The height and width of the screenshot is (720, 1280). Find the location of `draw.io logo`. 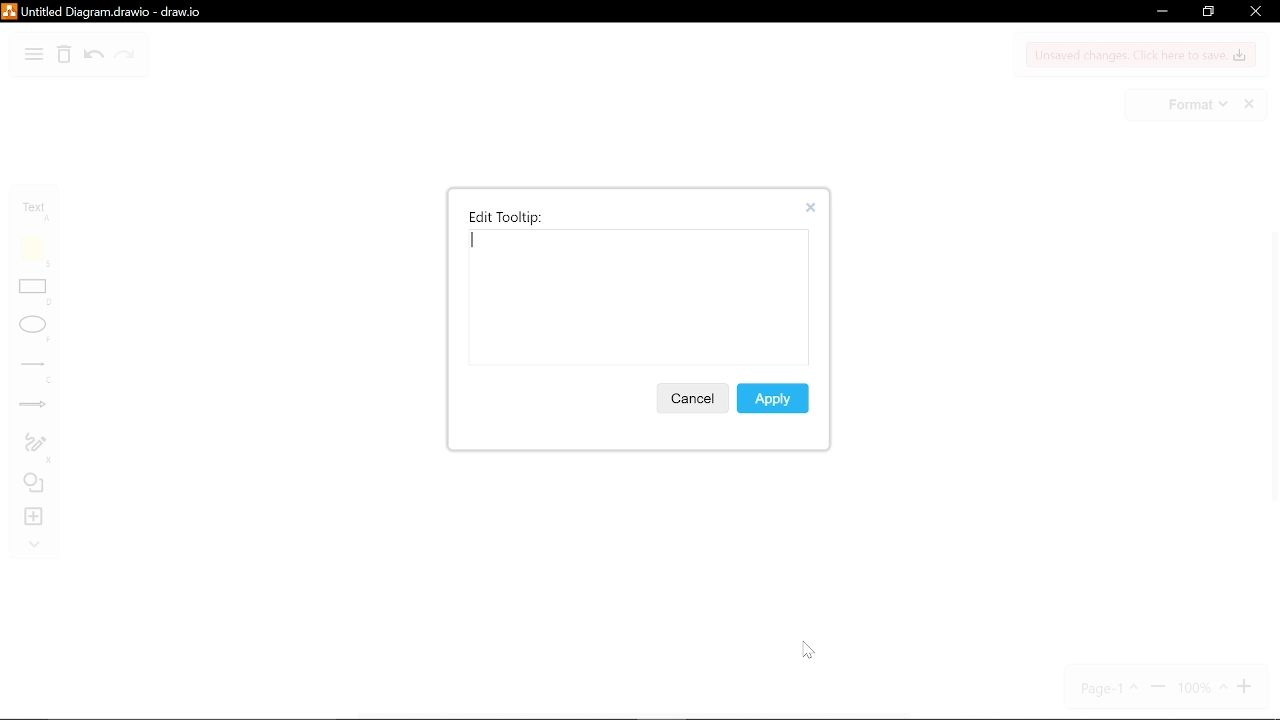

draw.io logo is located at coordinates (9, 12).